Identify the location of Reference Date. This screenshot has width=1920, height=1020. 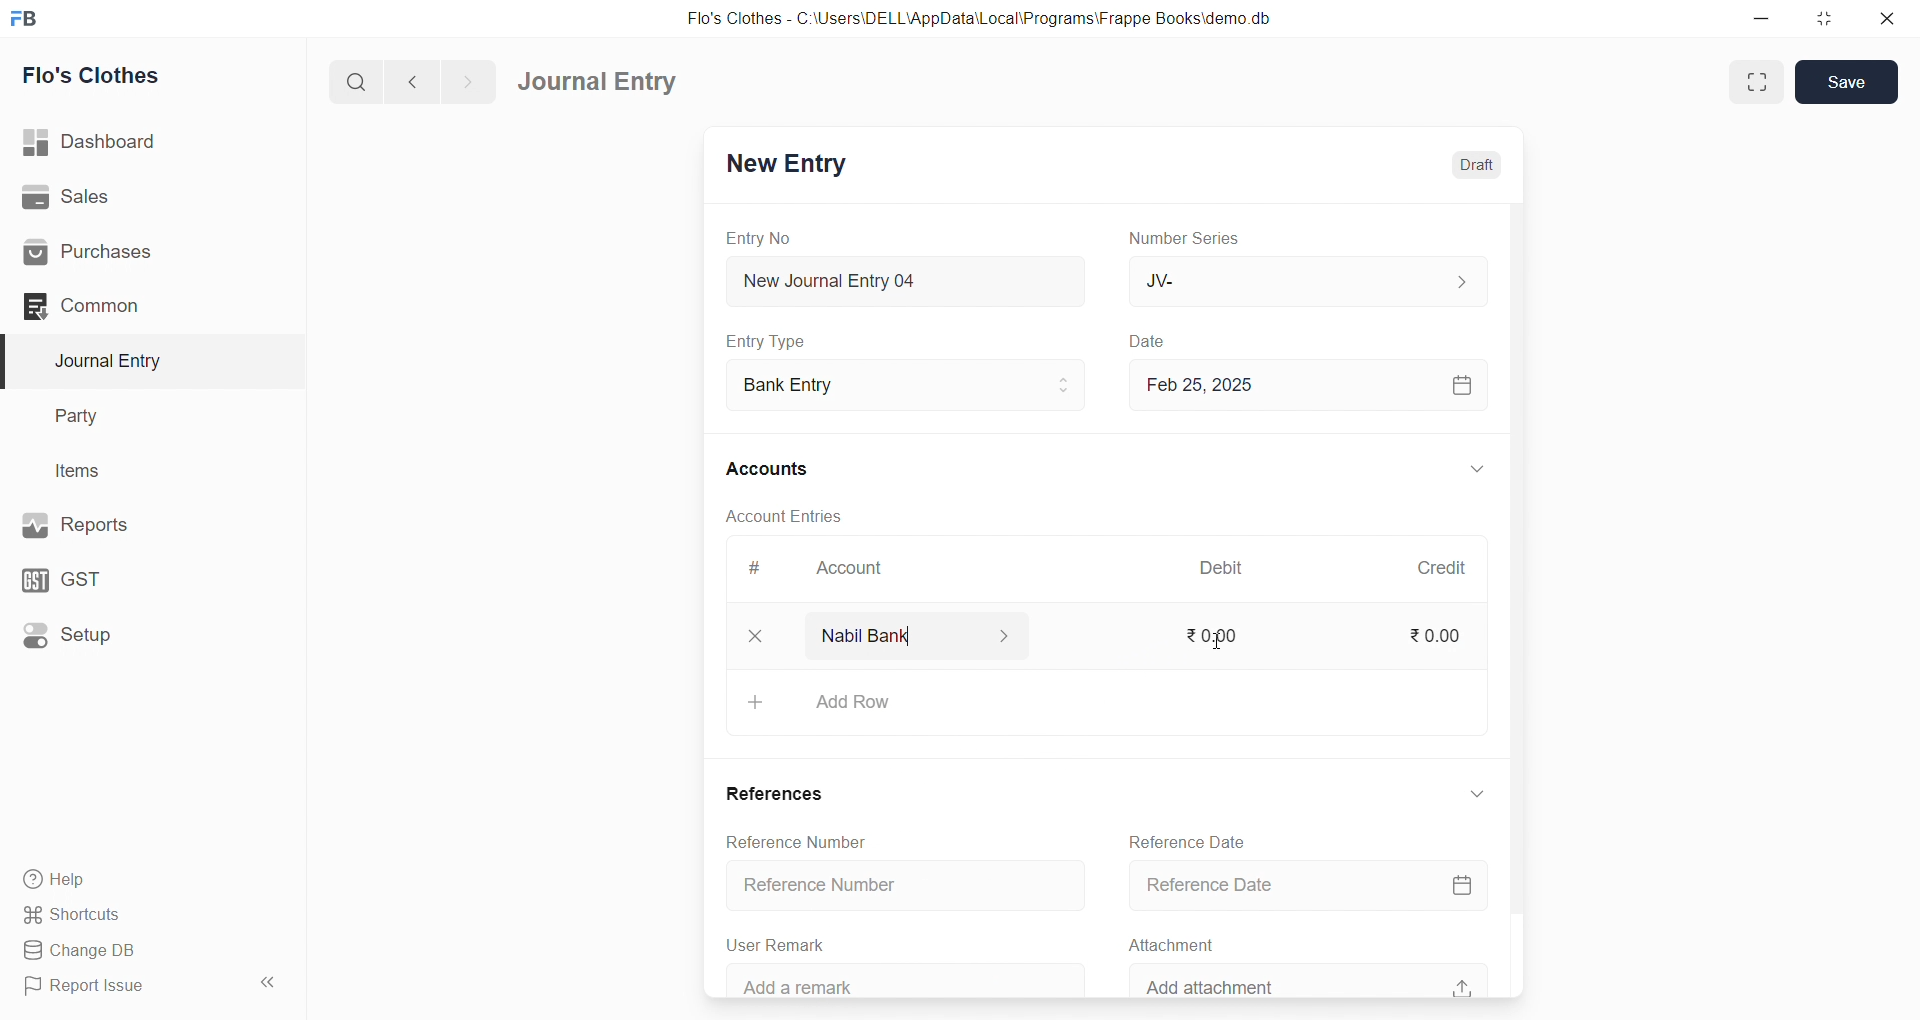
(1303, 887).